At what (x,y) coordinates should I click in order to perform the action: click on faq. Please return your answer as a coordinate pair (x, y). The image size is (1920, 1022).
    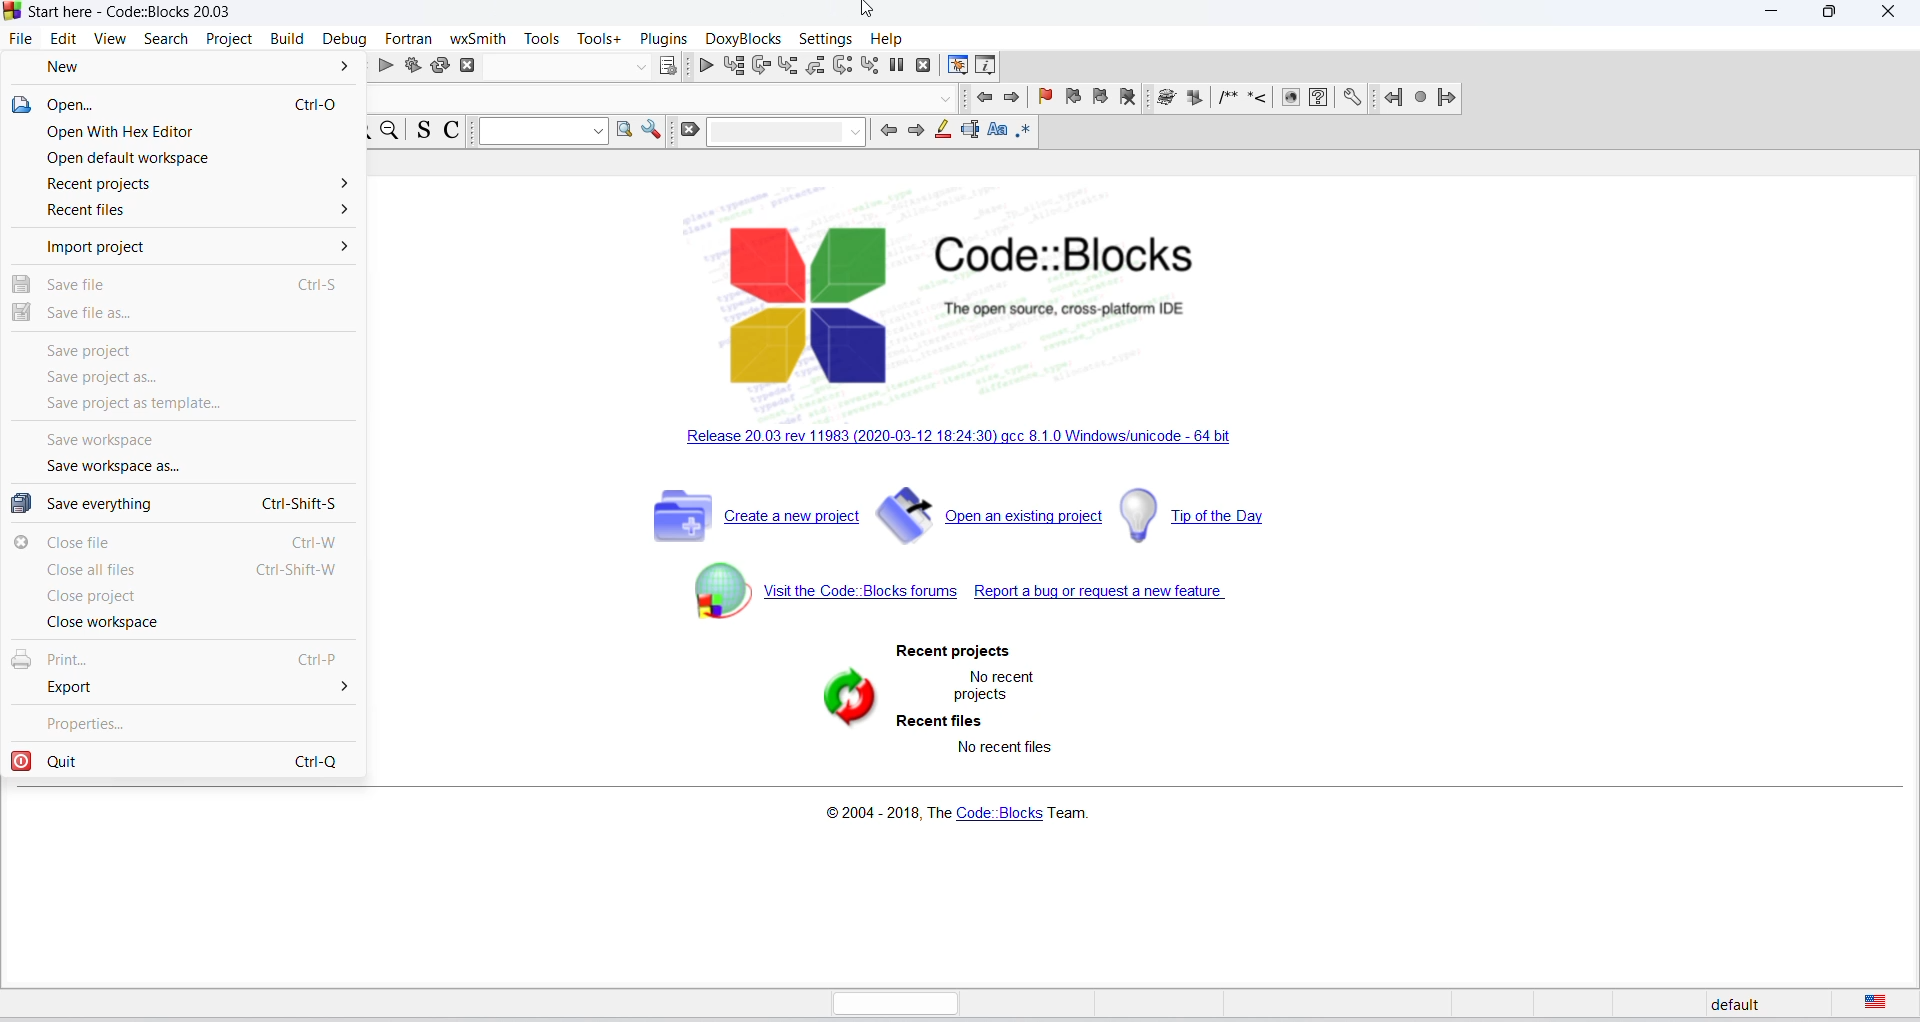
    Looking at the image, I should click on (1319, 100).